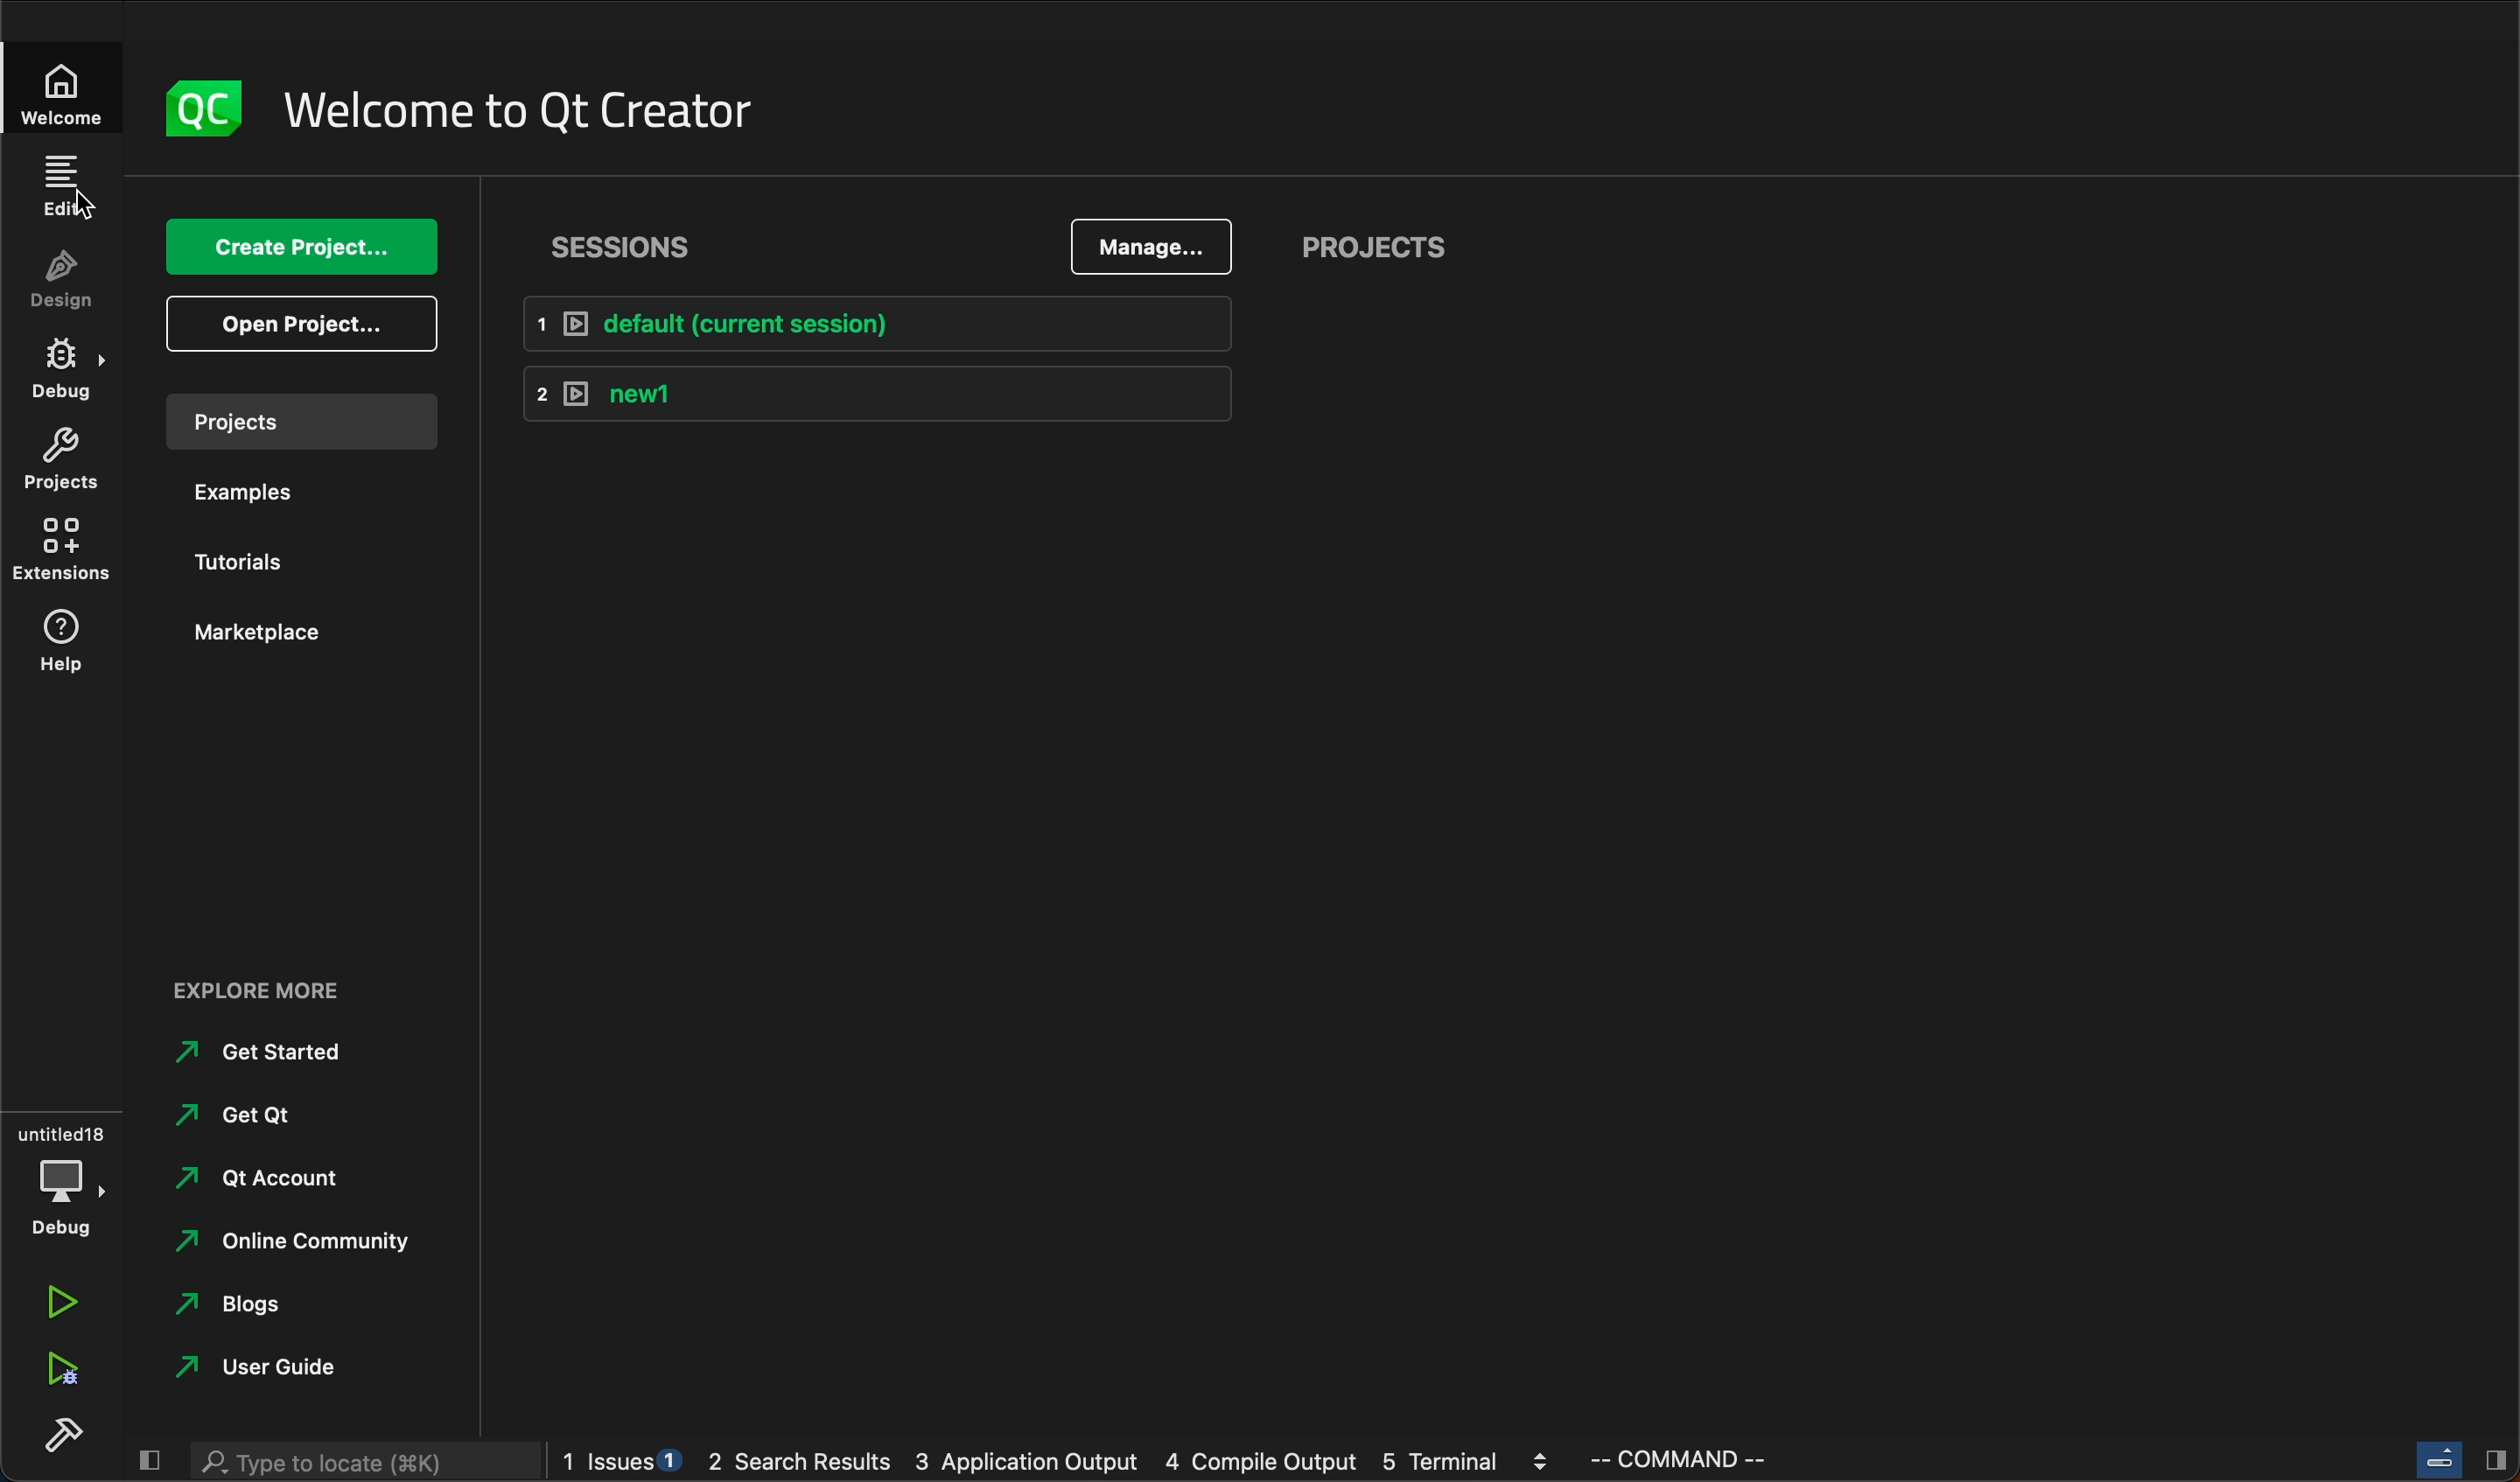  Describe the element at coordinates (66, 182) in the screenshot. I see `edit` at that location.